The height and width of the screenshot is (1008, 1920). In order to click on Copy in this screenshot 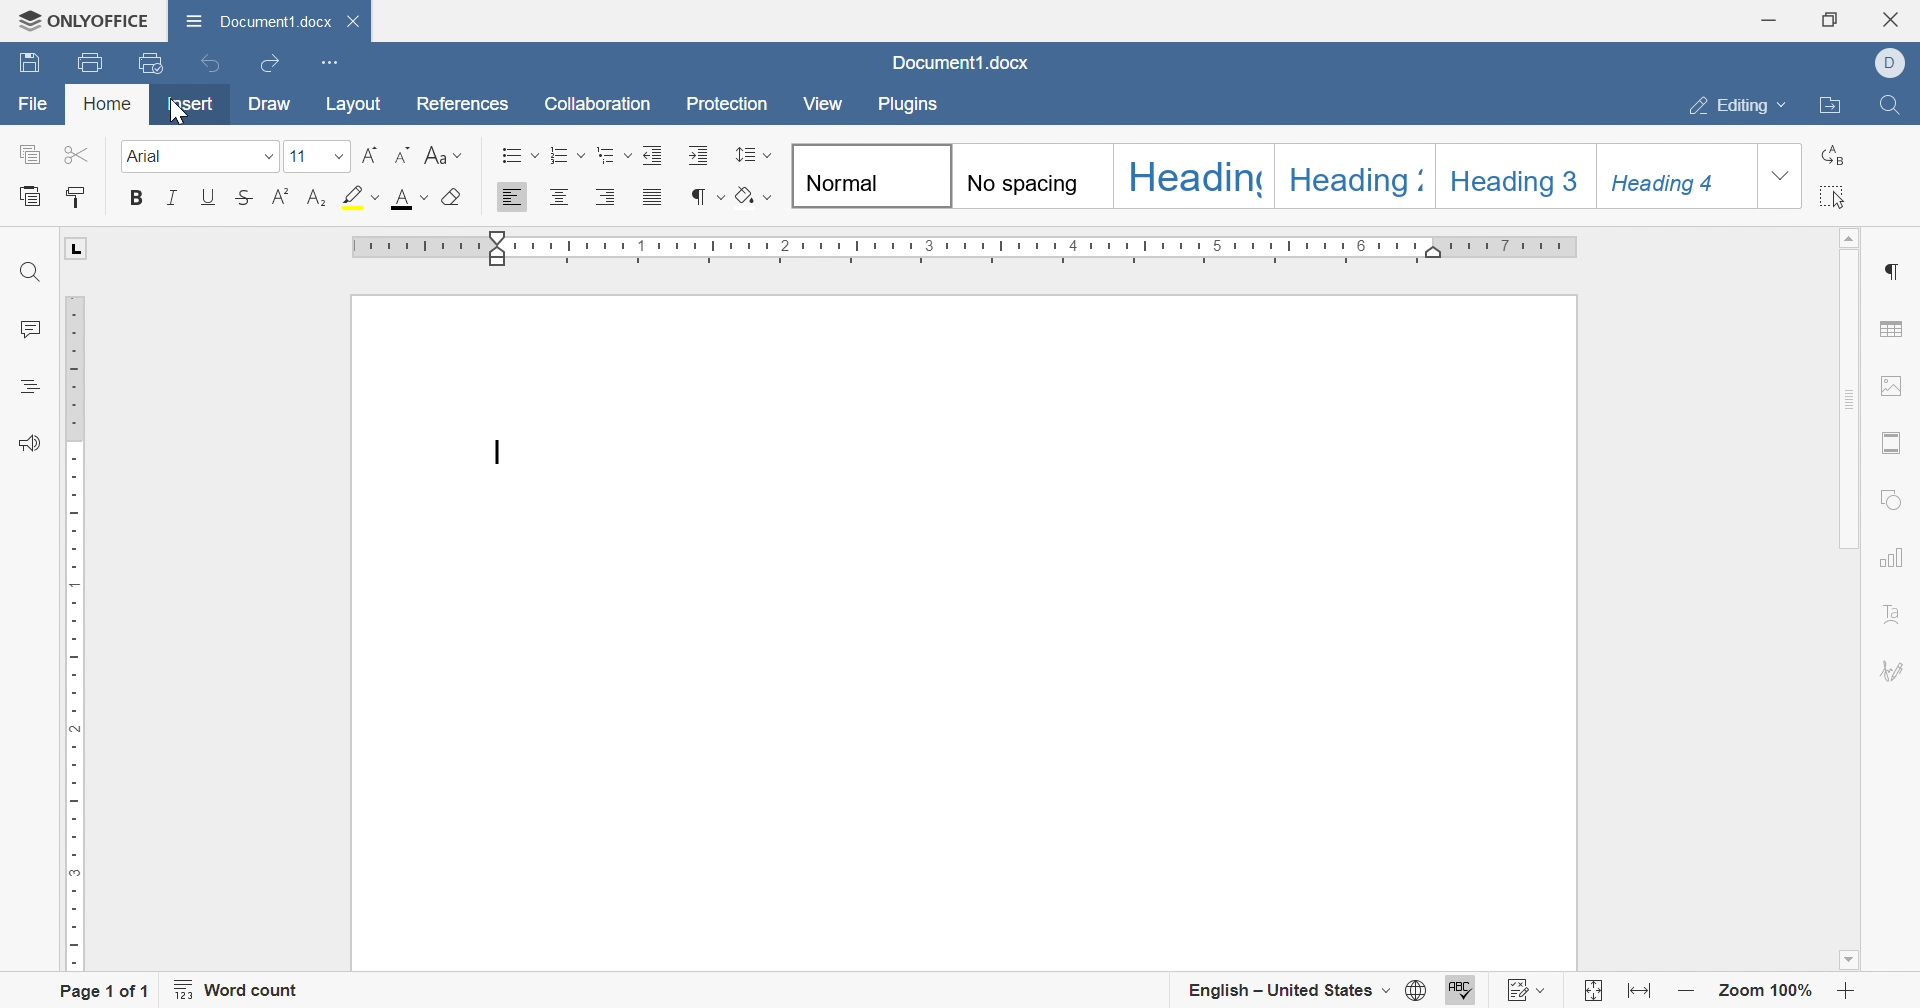, I will do `click(28, 153)`.